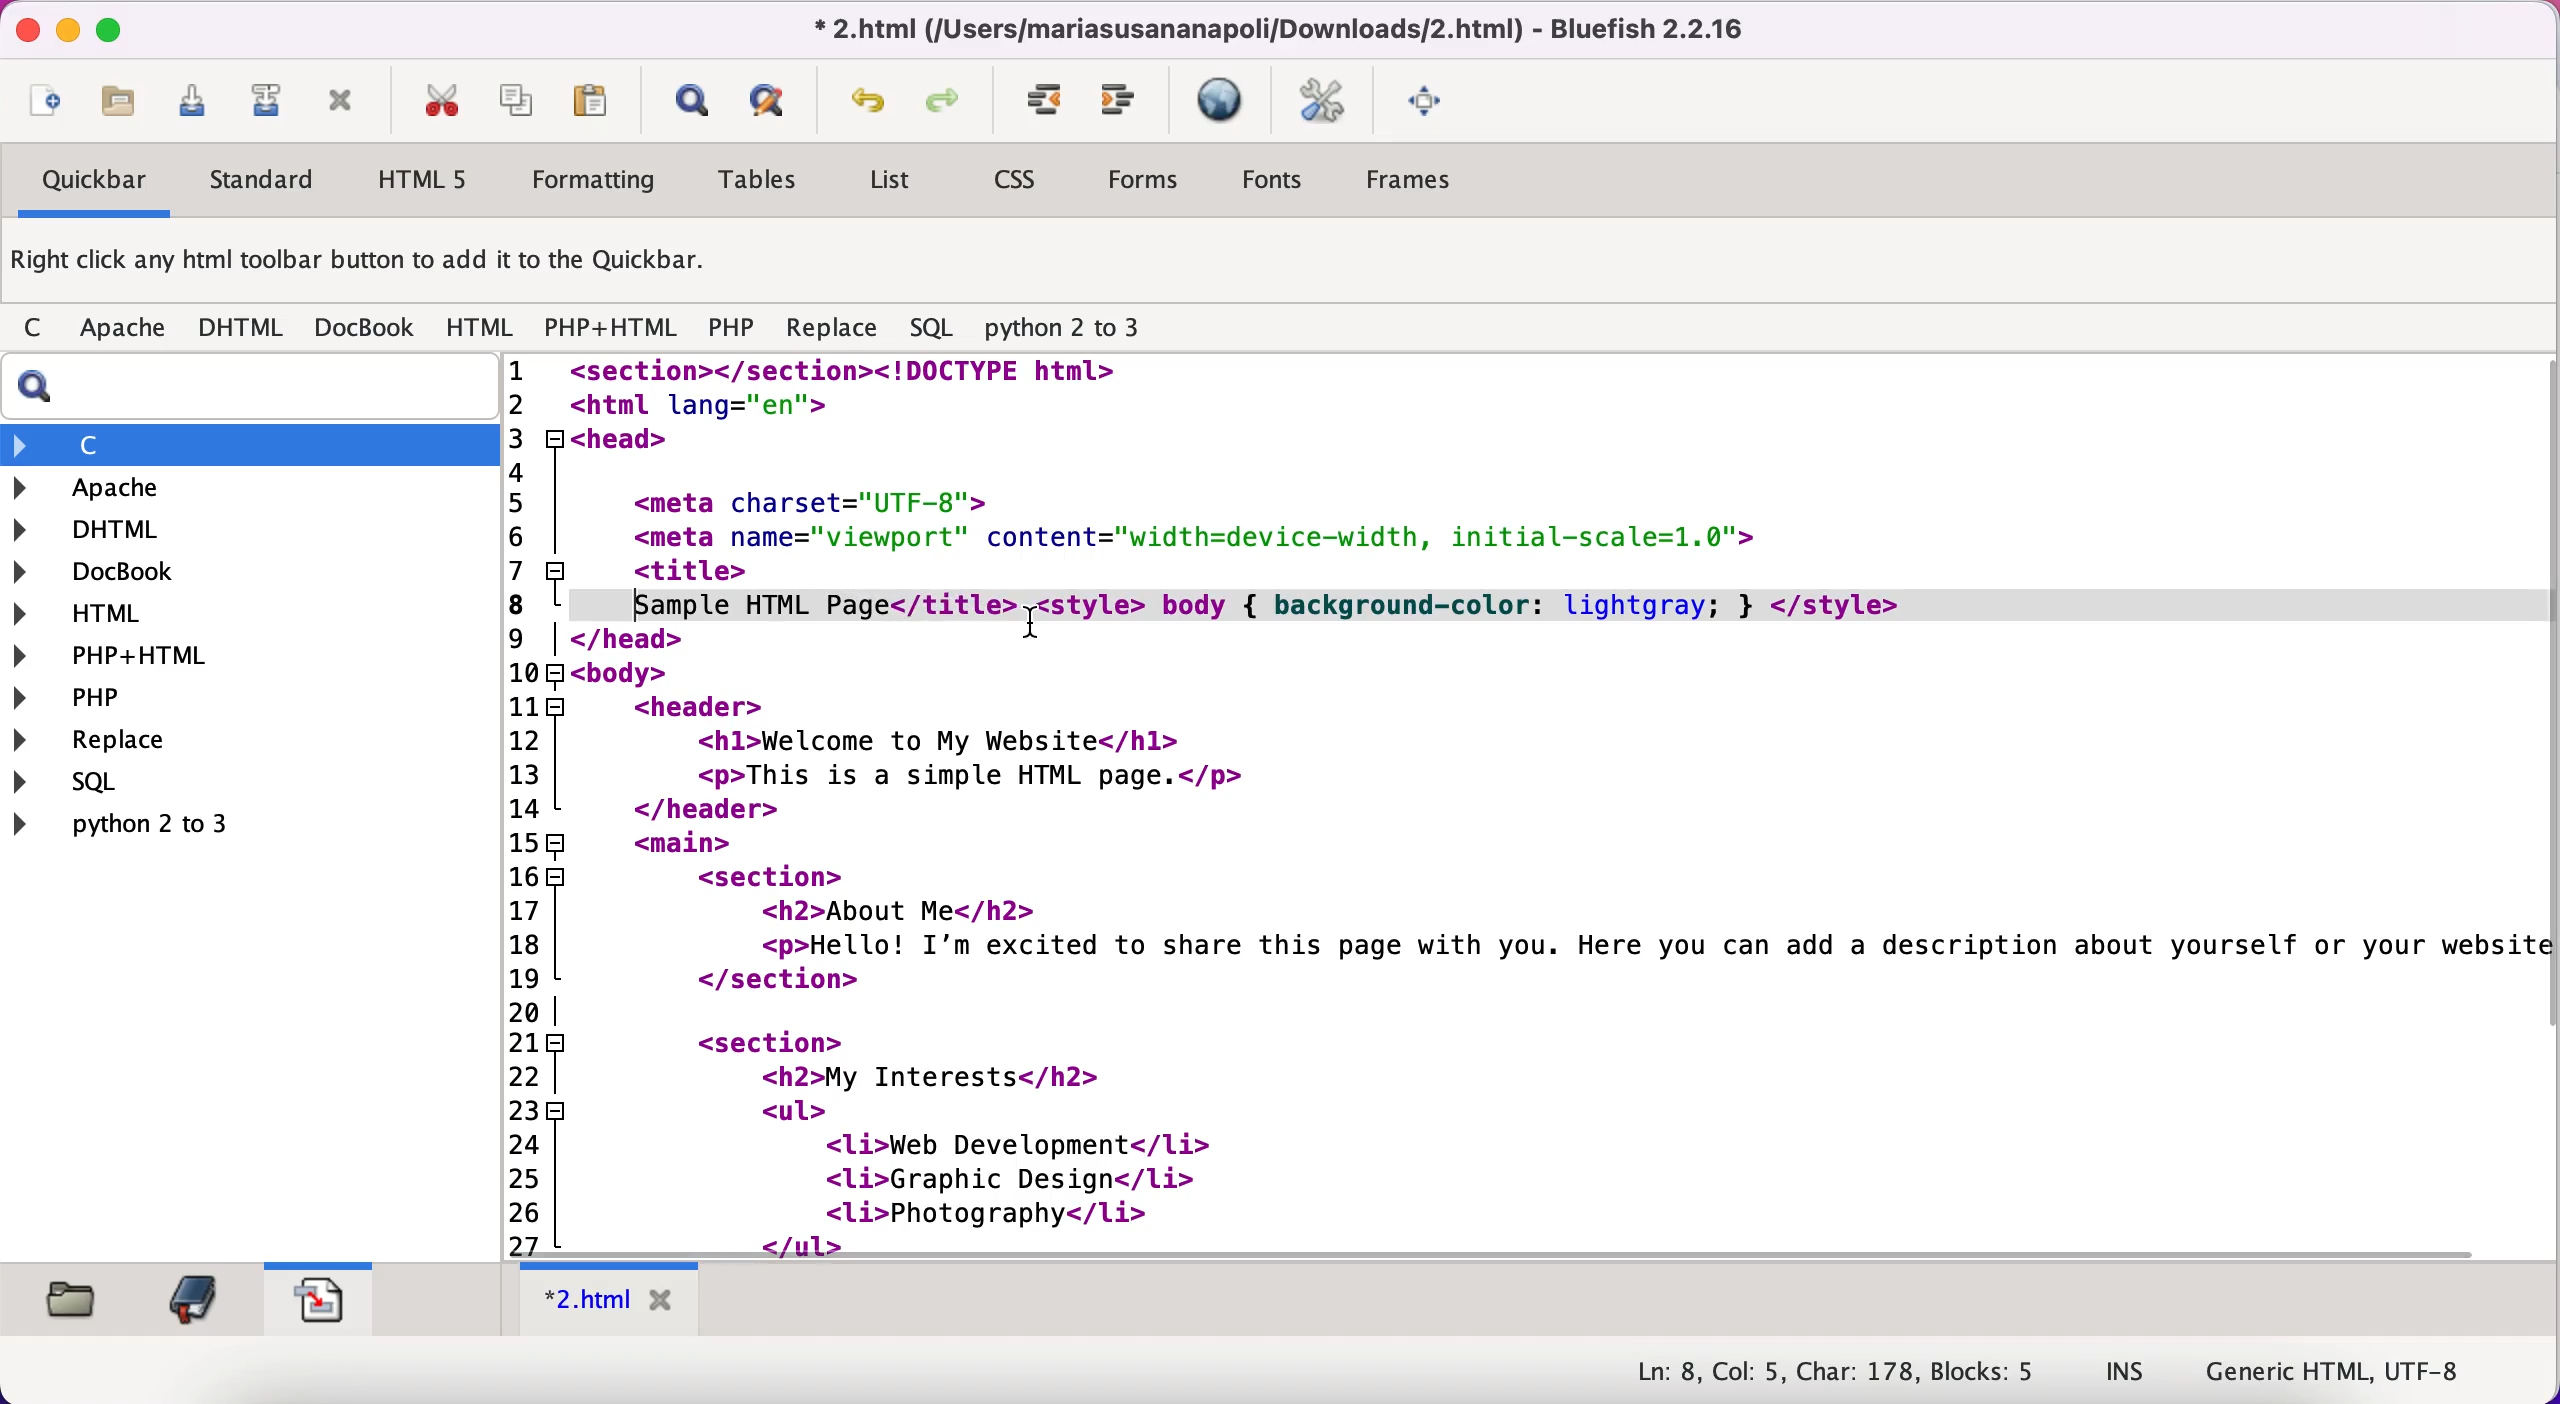 This screenshot has height=1404, width=2560. Describe the element at coordinates (418, 179) in the screenshot. I see `html5` at that location.